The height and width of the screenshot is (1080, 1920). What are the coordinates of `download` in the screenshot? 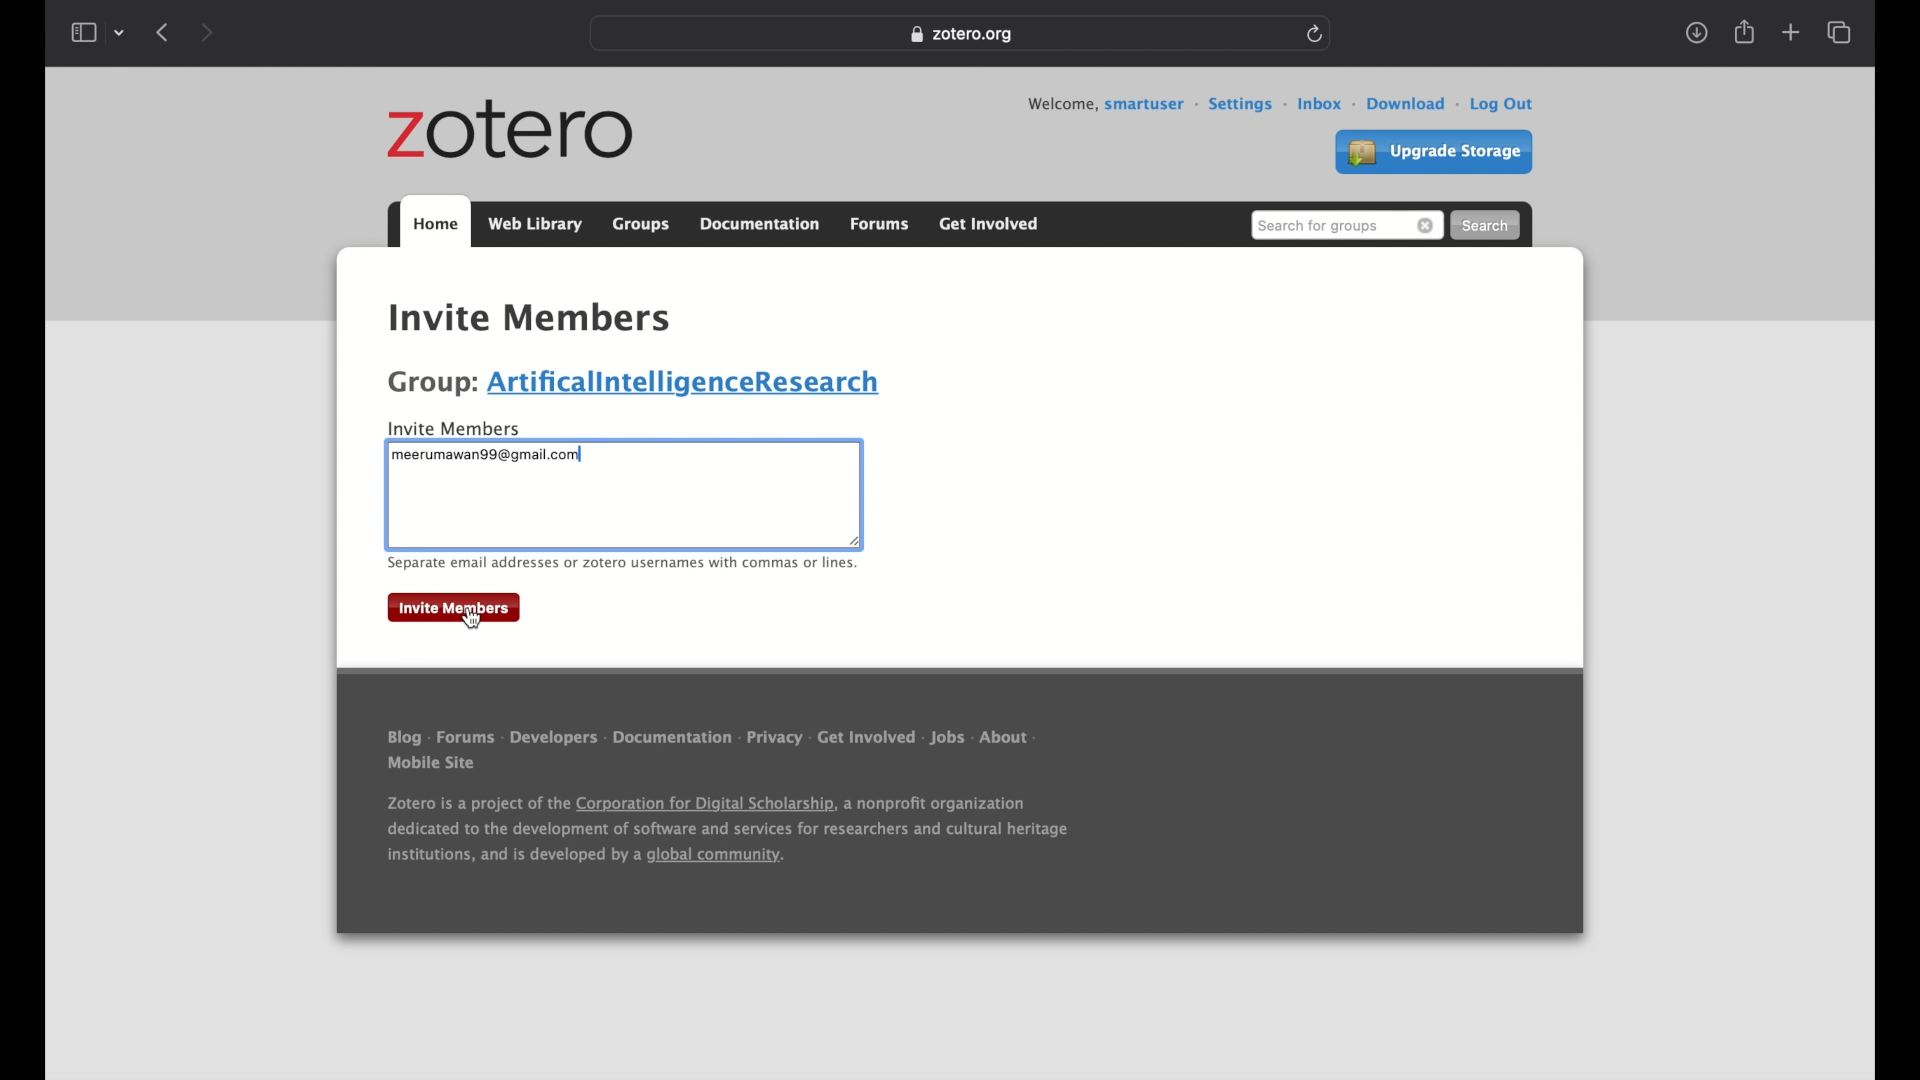 It's located at (1697, 34).